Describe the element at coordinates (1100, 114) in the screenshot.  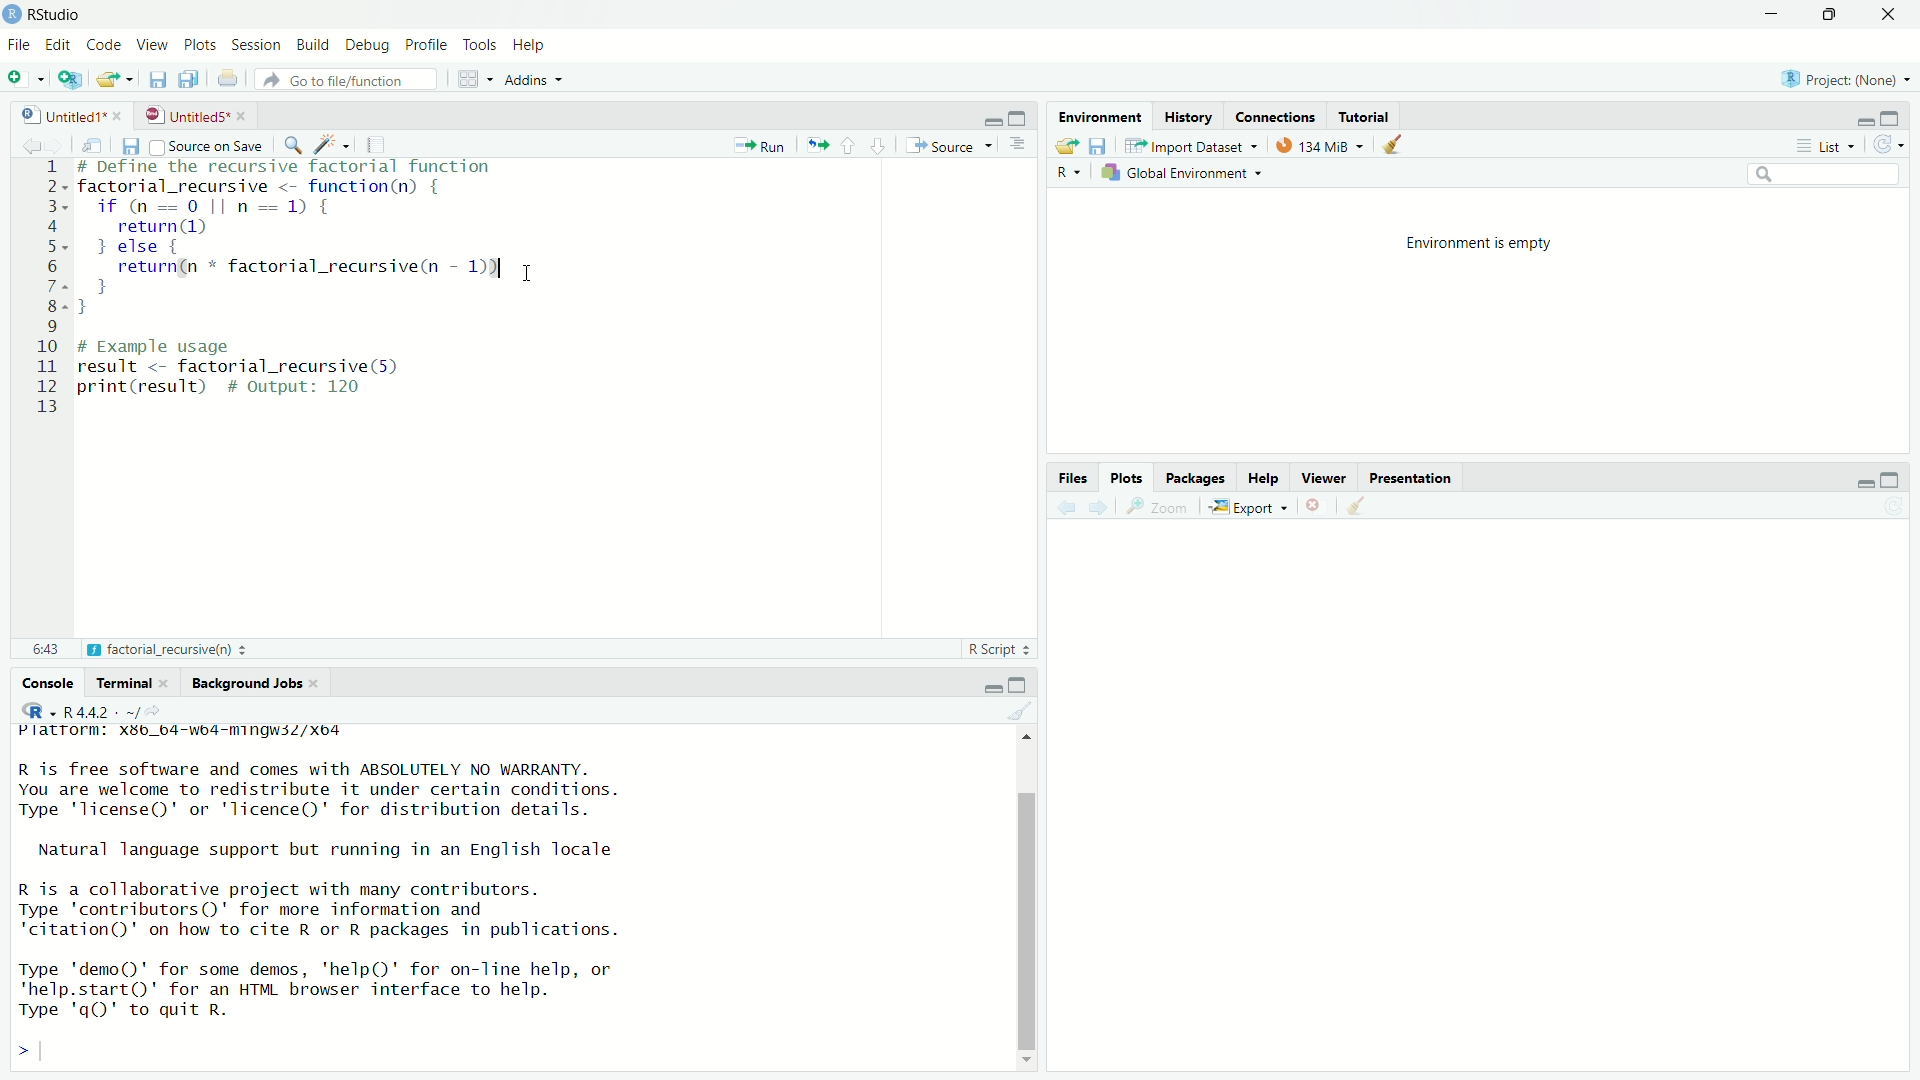
I see `Environment` at that location.